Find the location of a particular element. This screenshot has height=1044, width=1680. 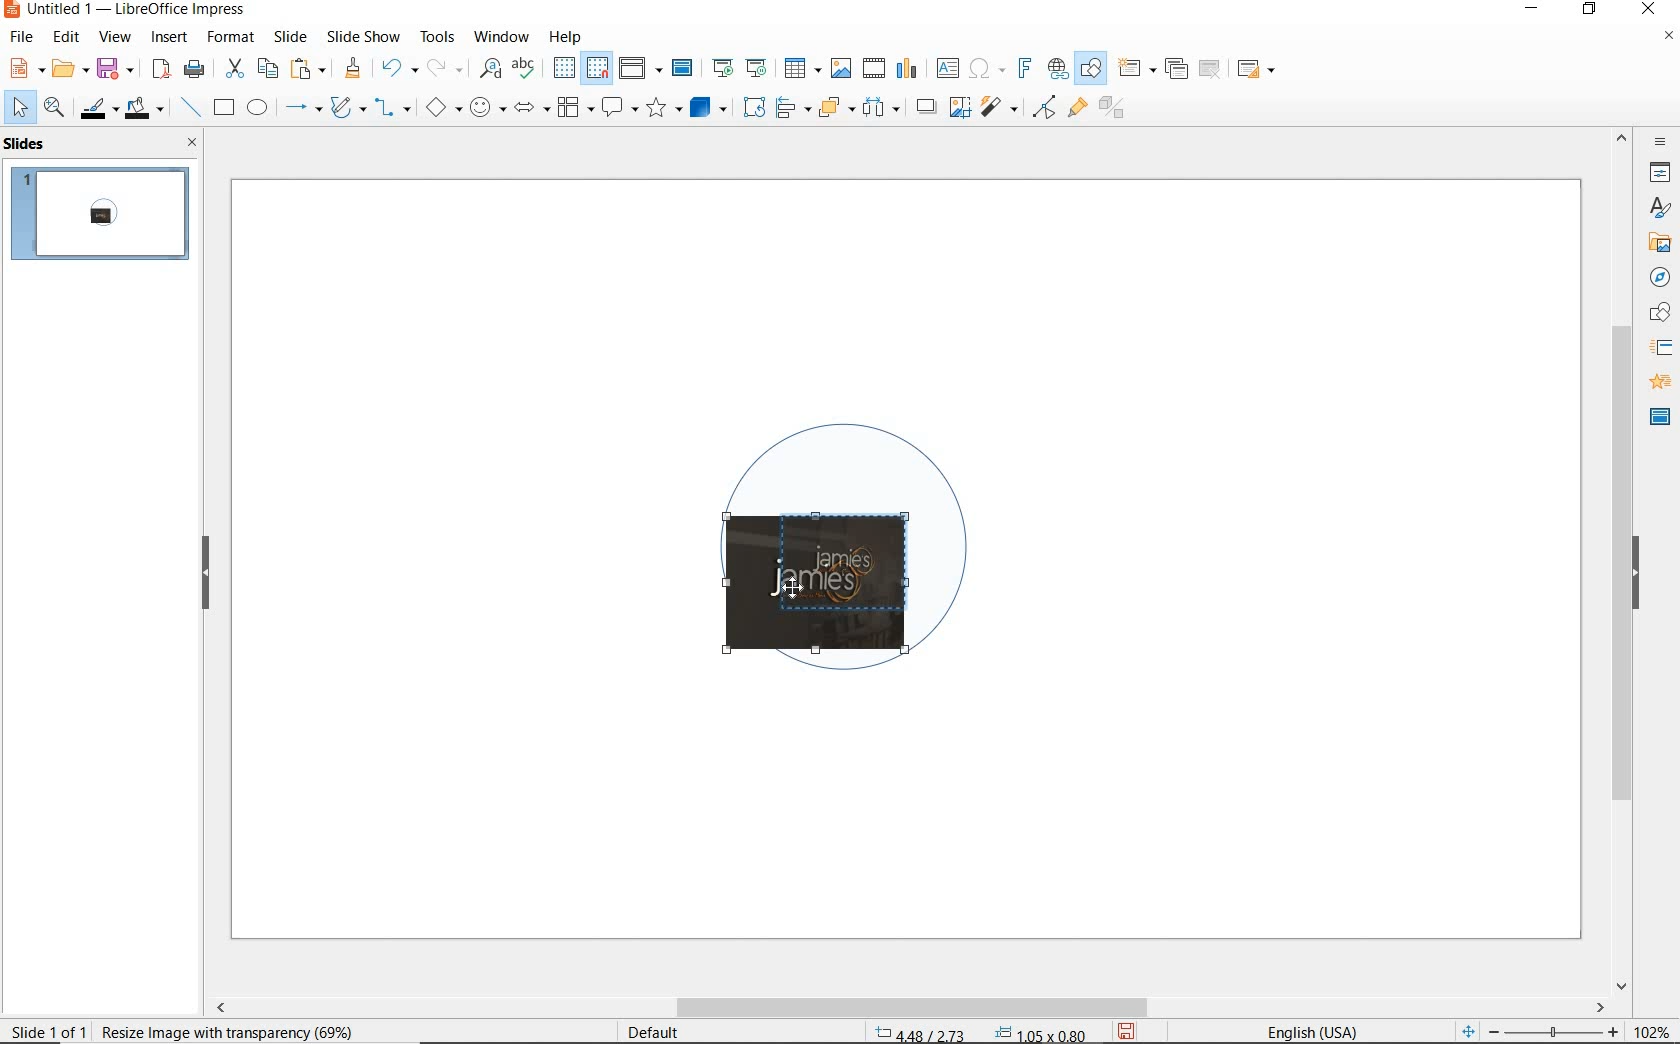

save is located at coordinates (115, 67).